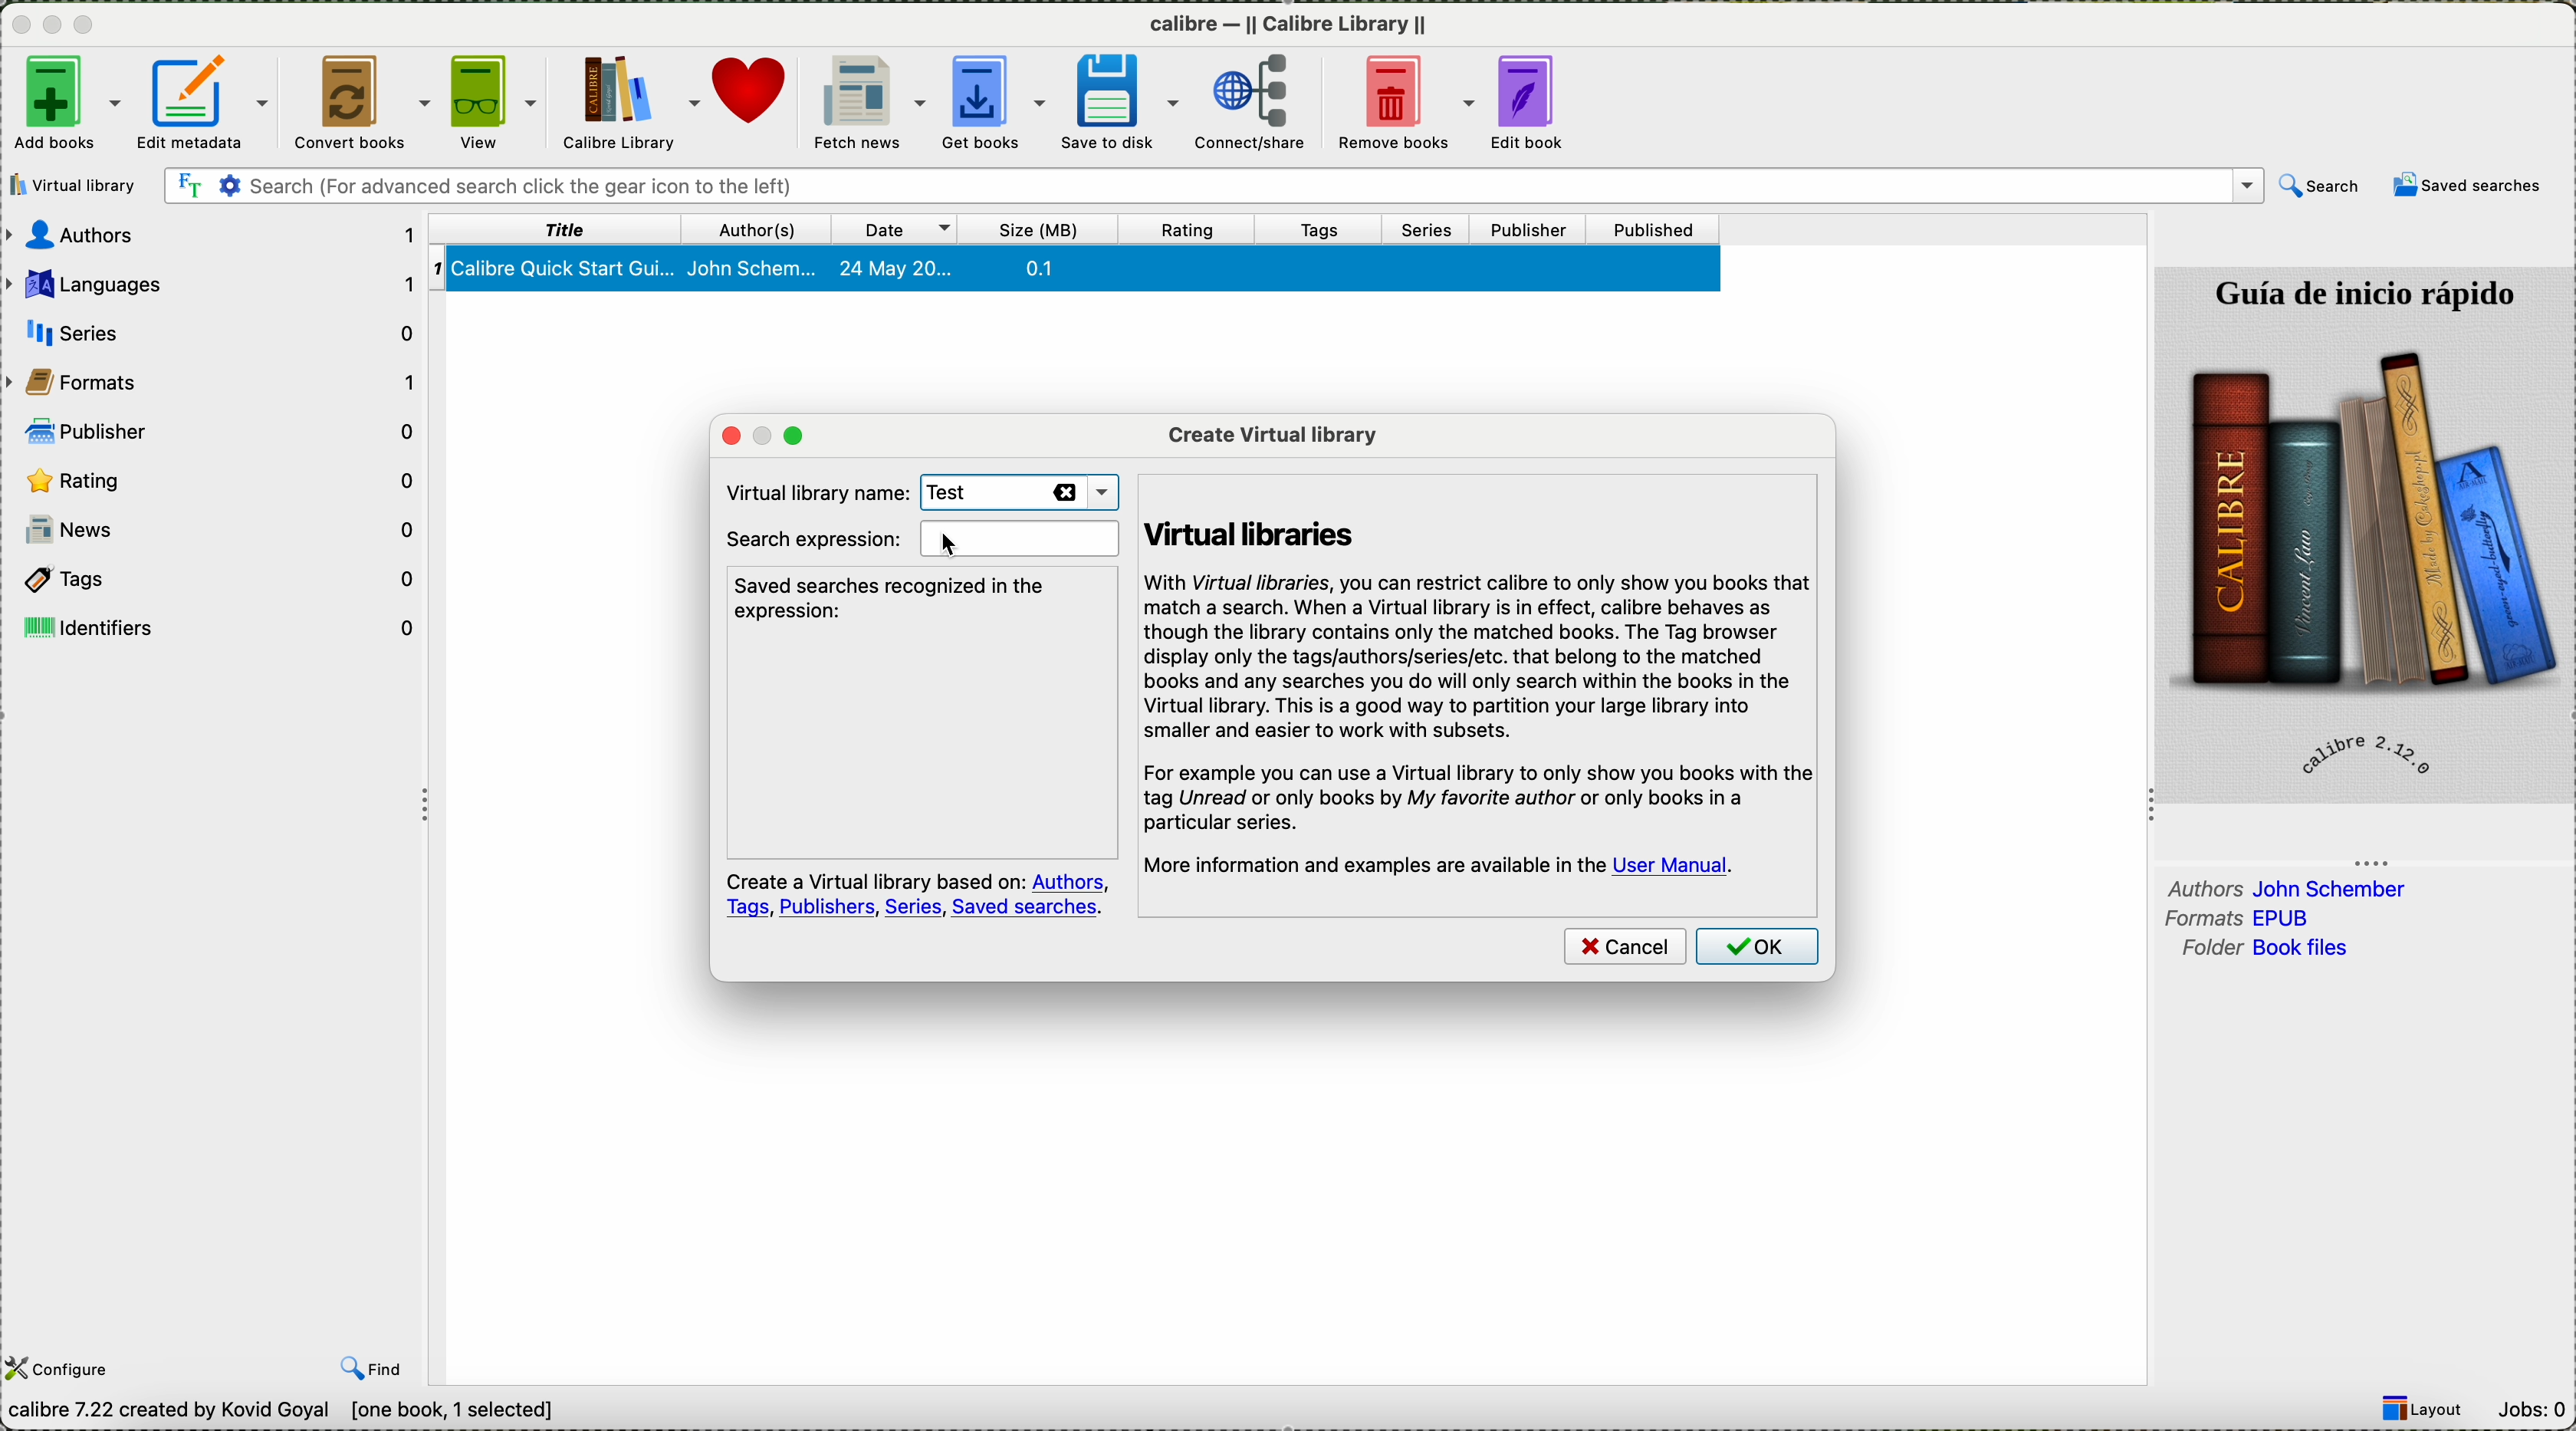 This screenshot has width=2576, height=1431. Describe the element at coordinates (1262, 105) in the screenshot. I see `connect/share` at that location.